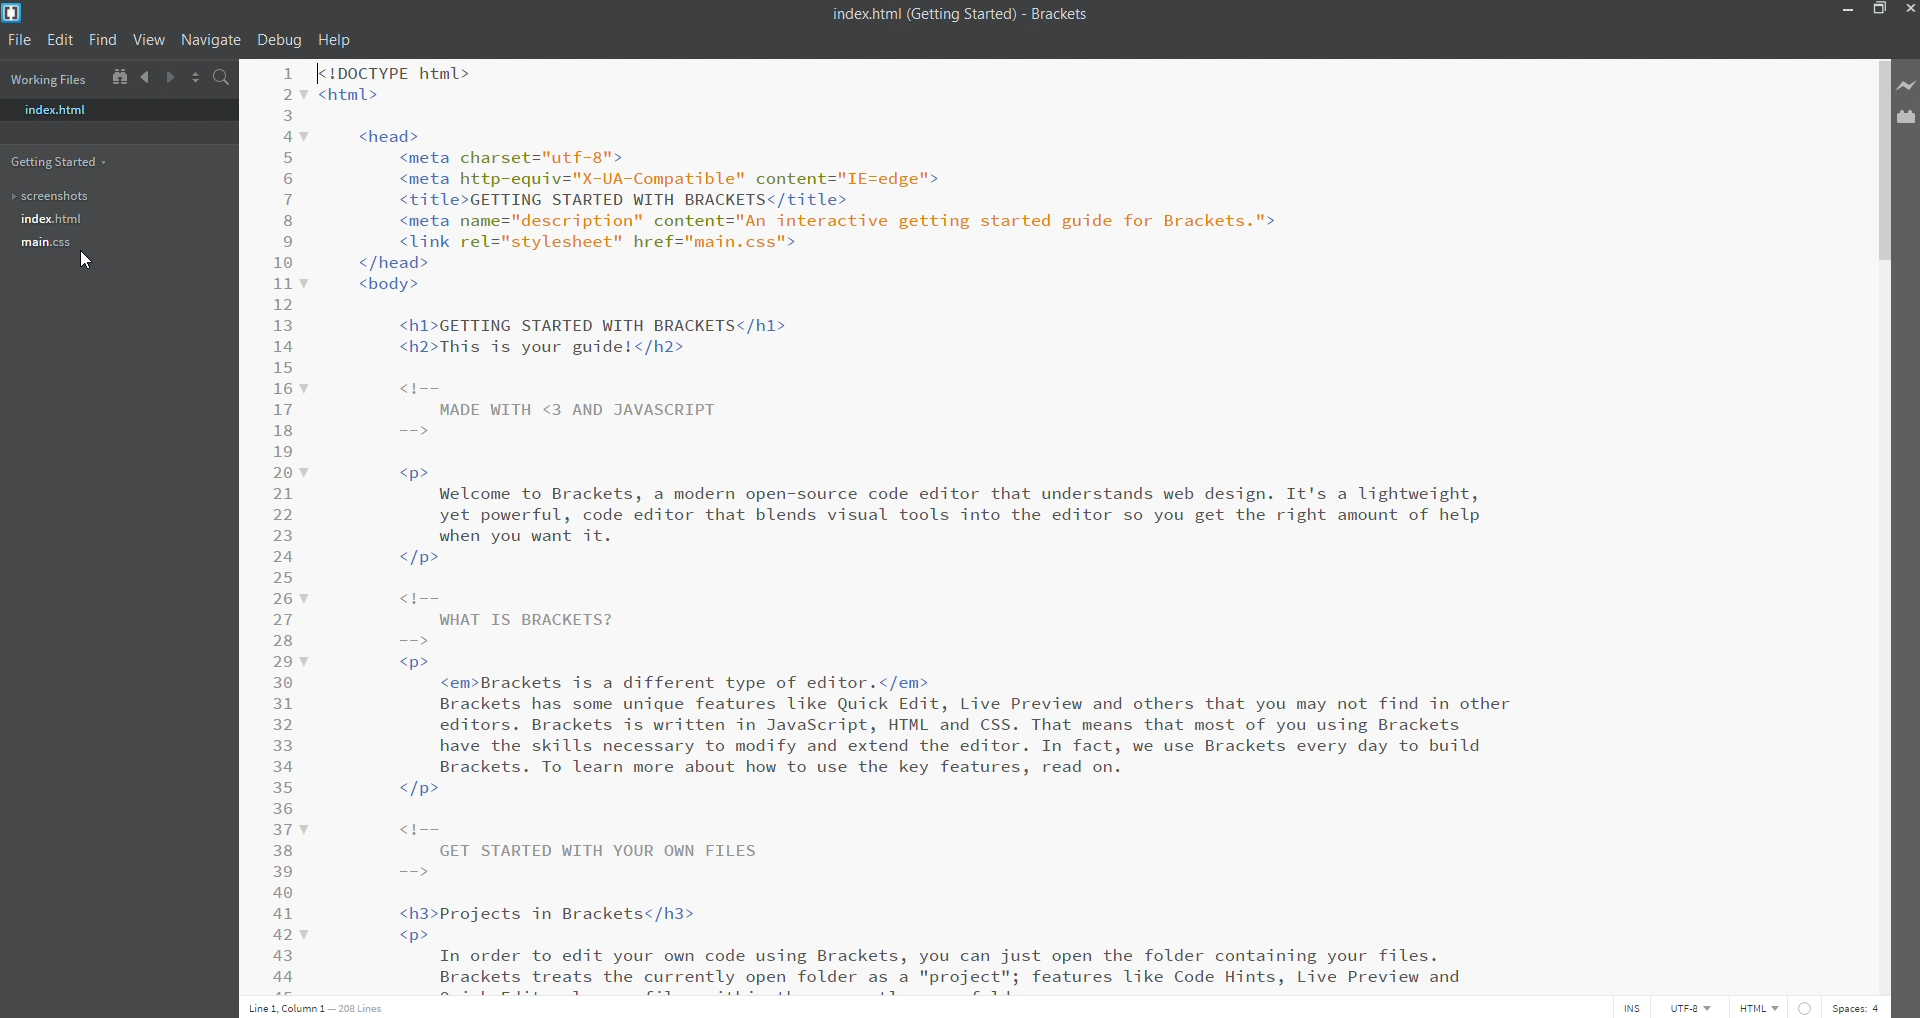  I want to click on file type: HTML, so click(1759, 1007).